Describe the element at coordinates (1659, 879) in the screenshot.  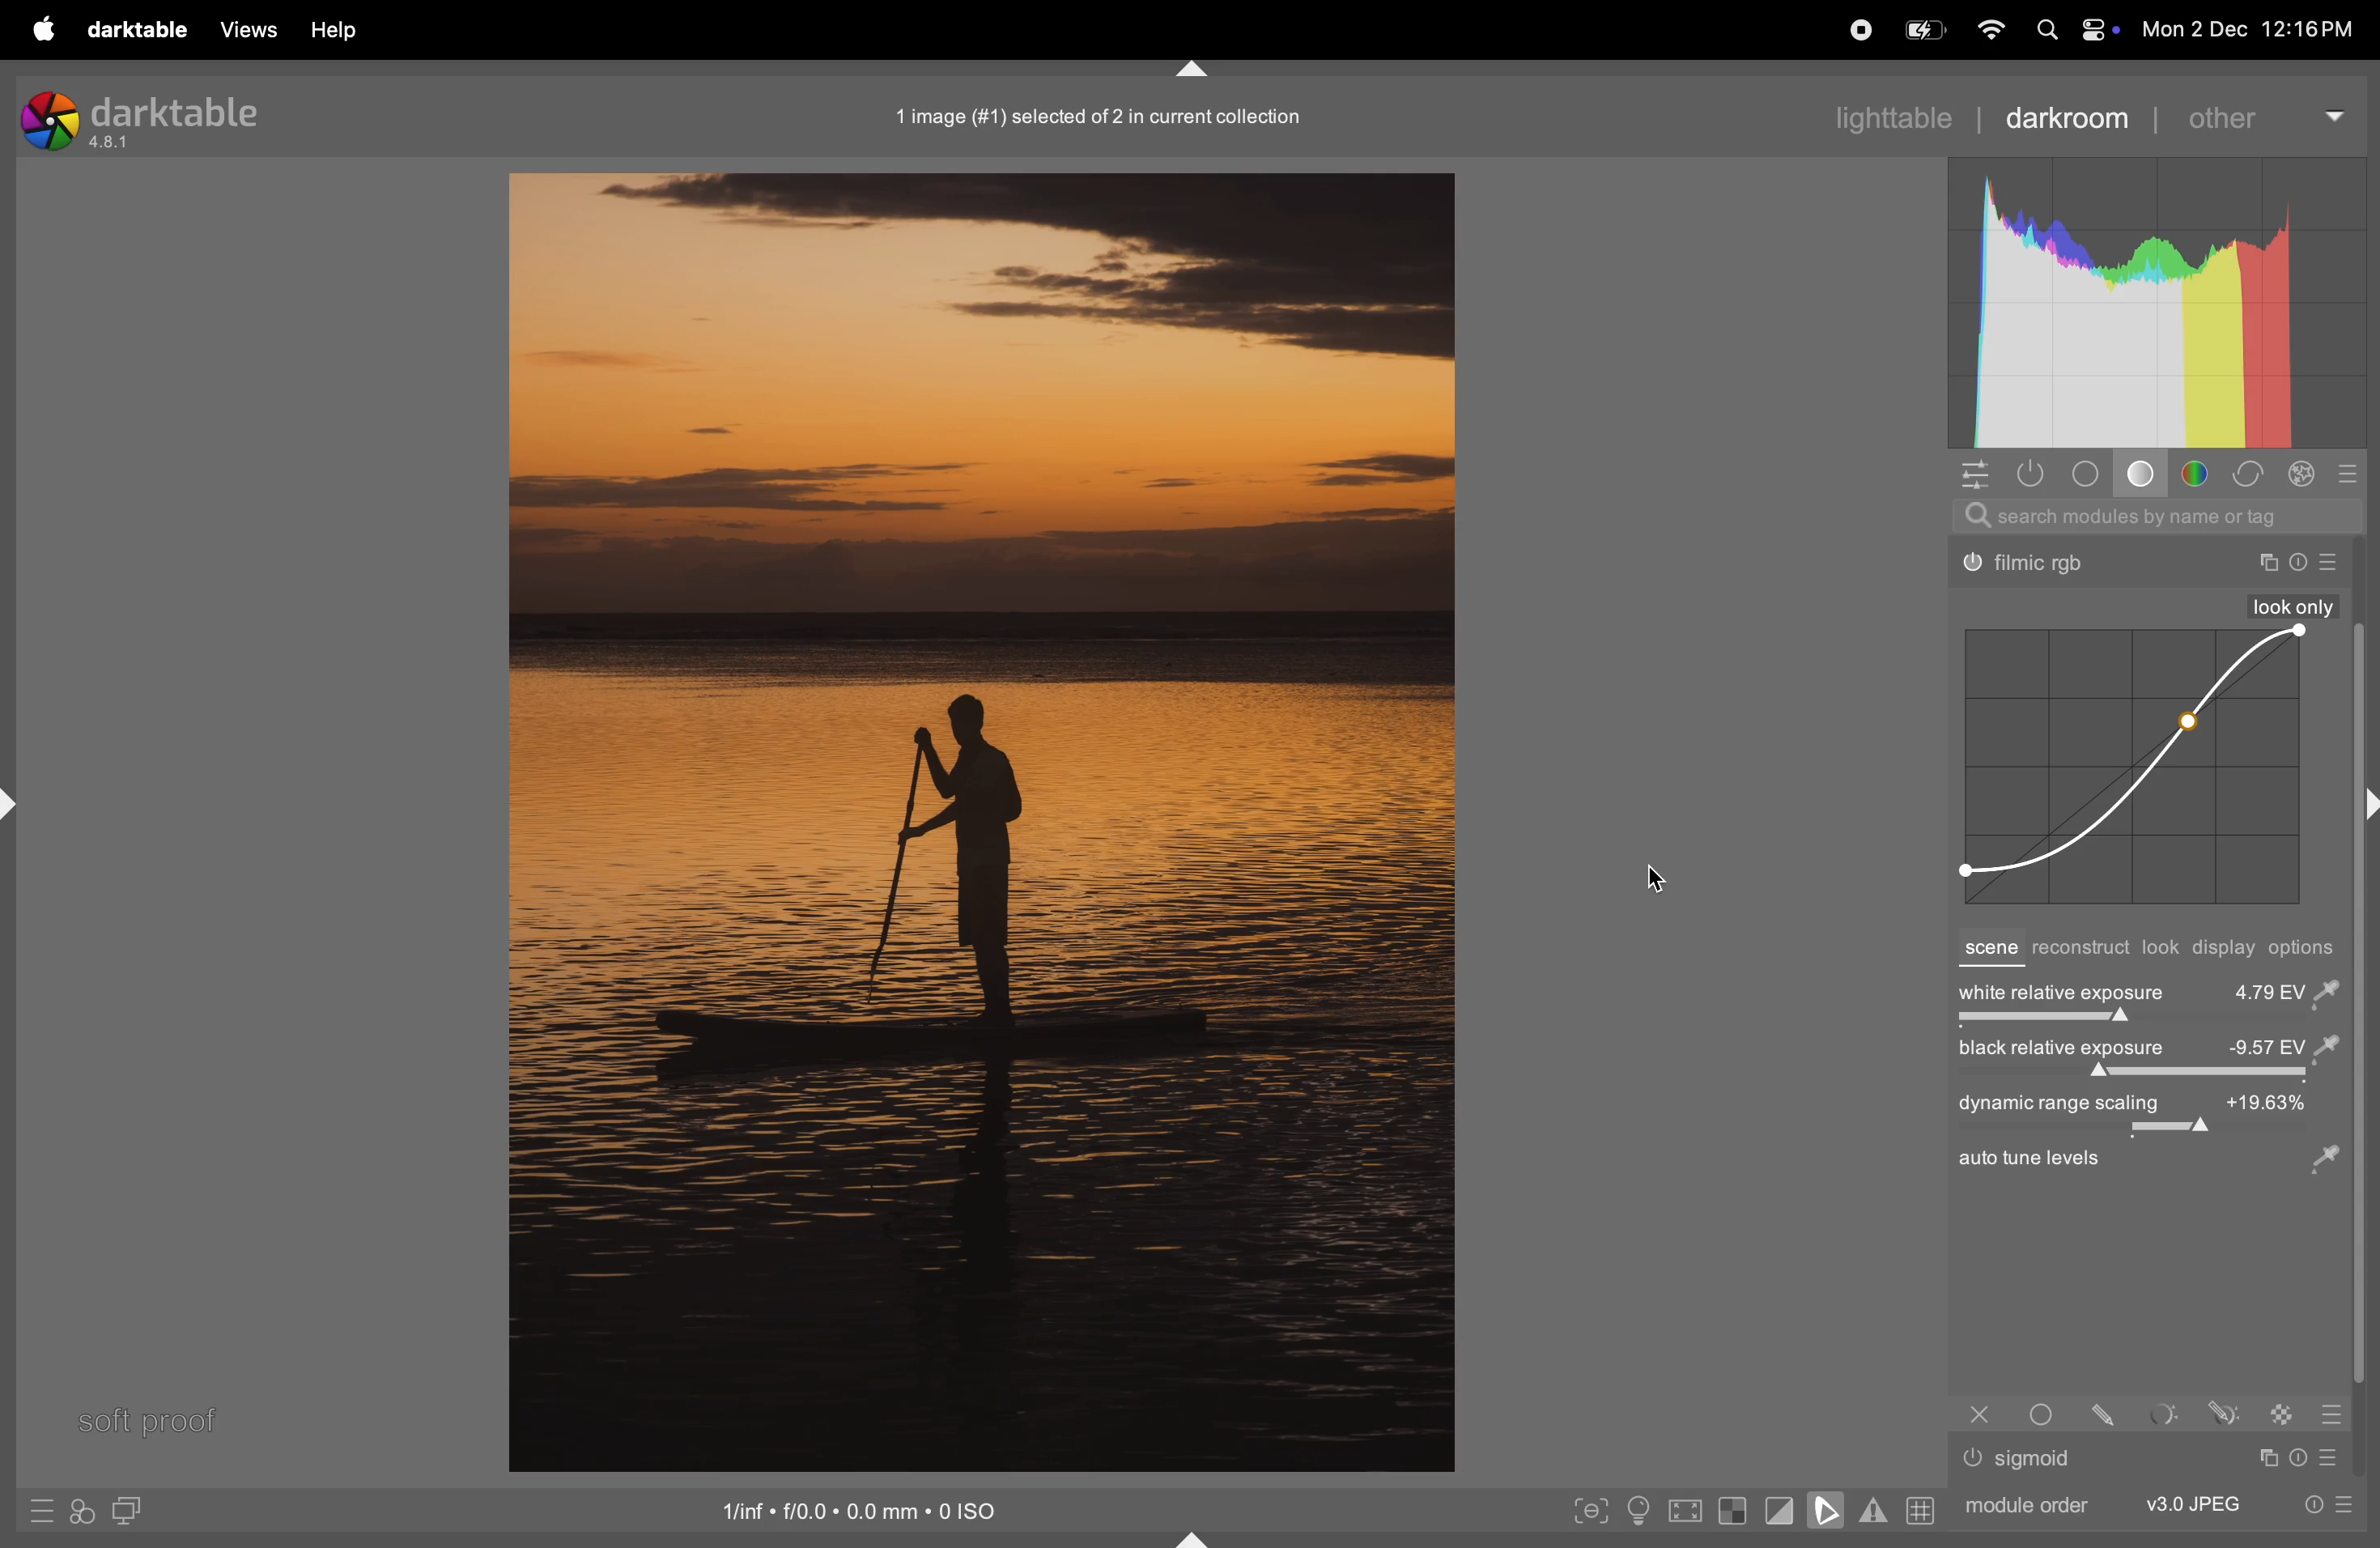
I see `cursor` at that location.